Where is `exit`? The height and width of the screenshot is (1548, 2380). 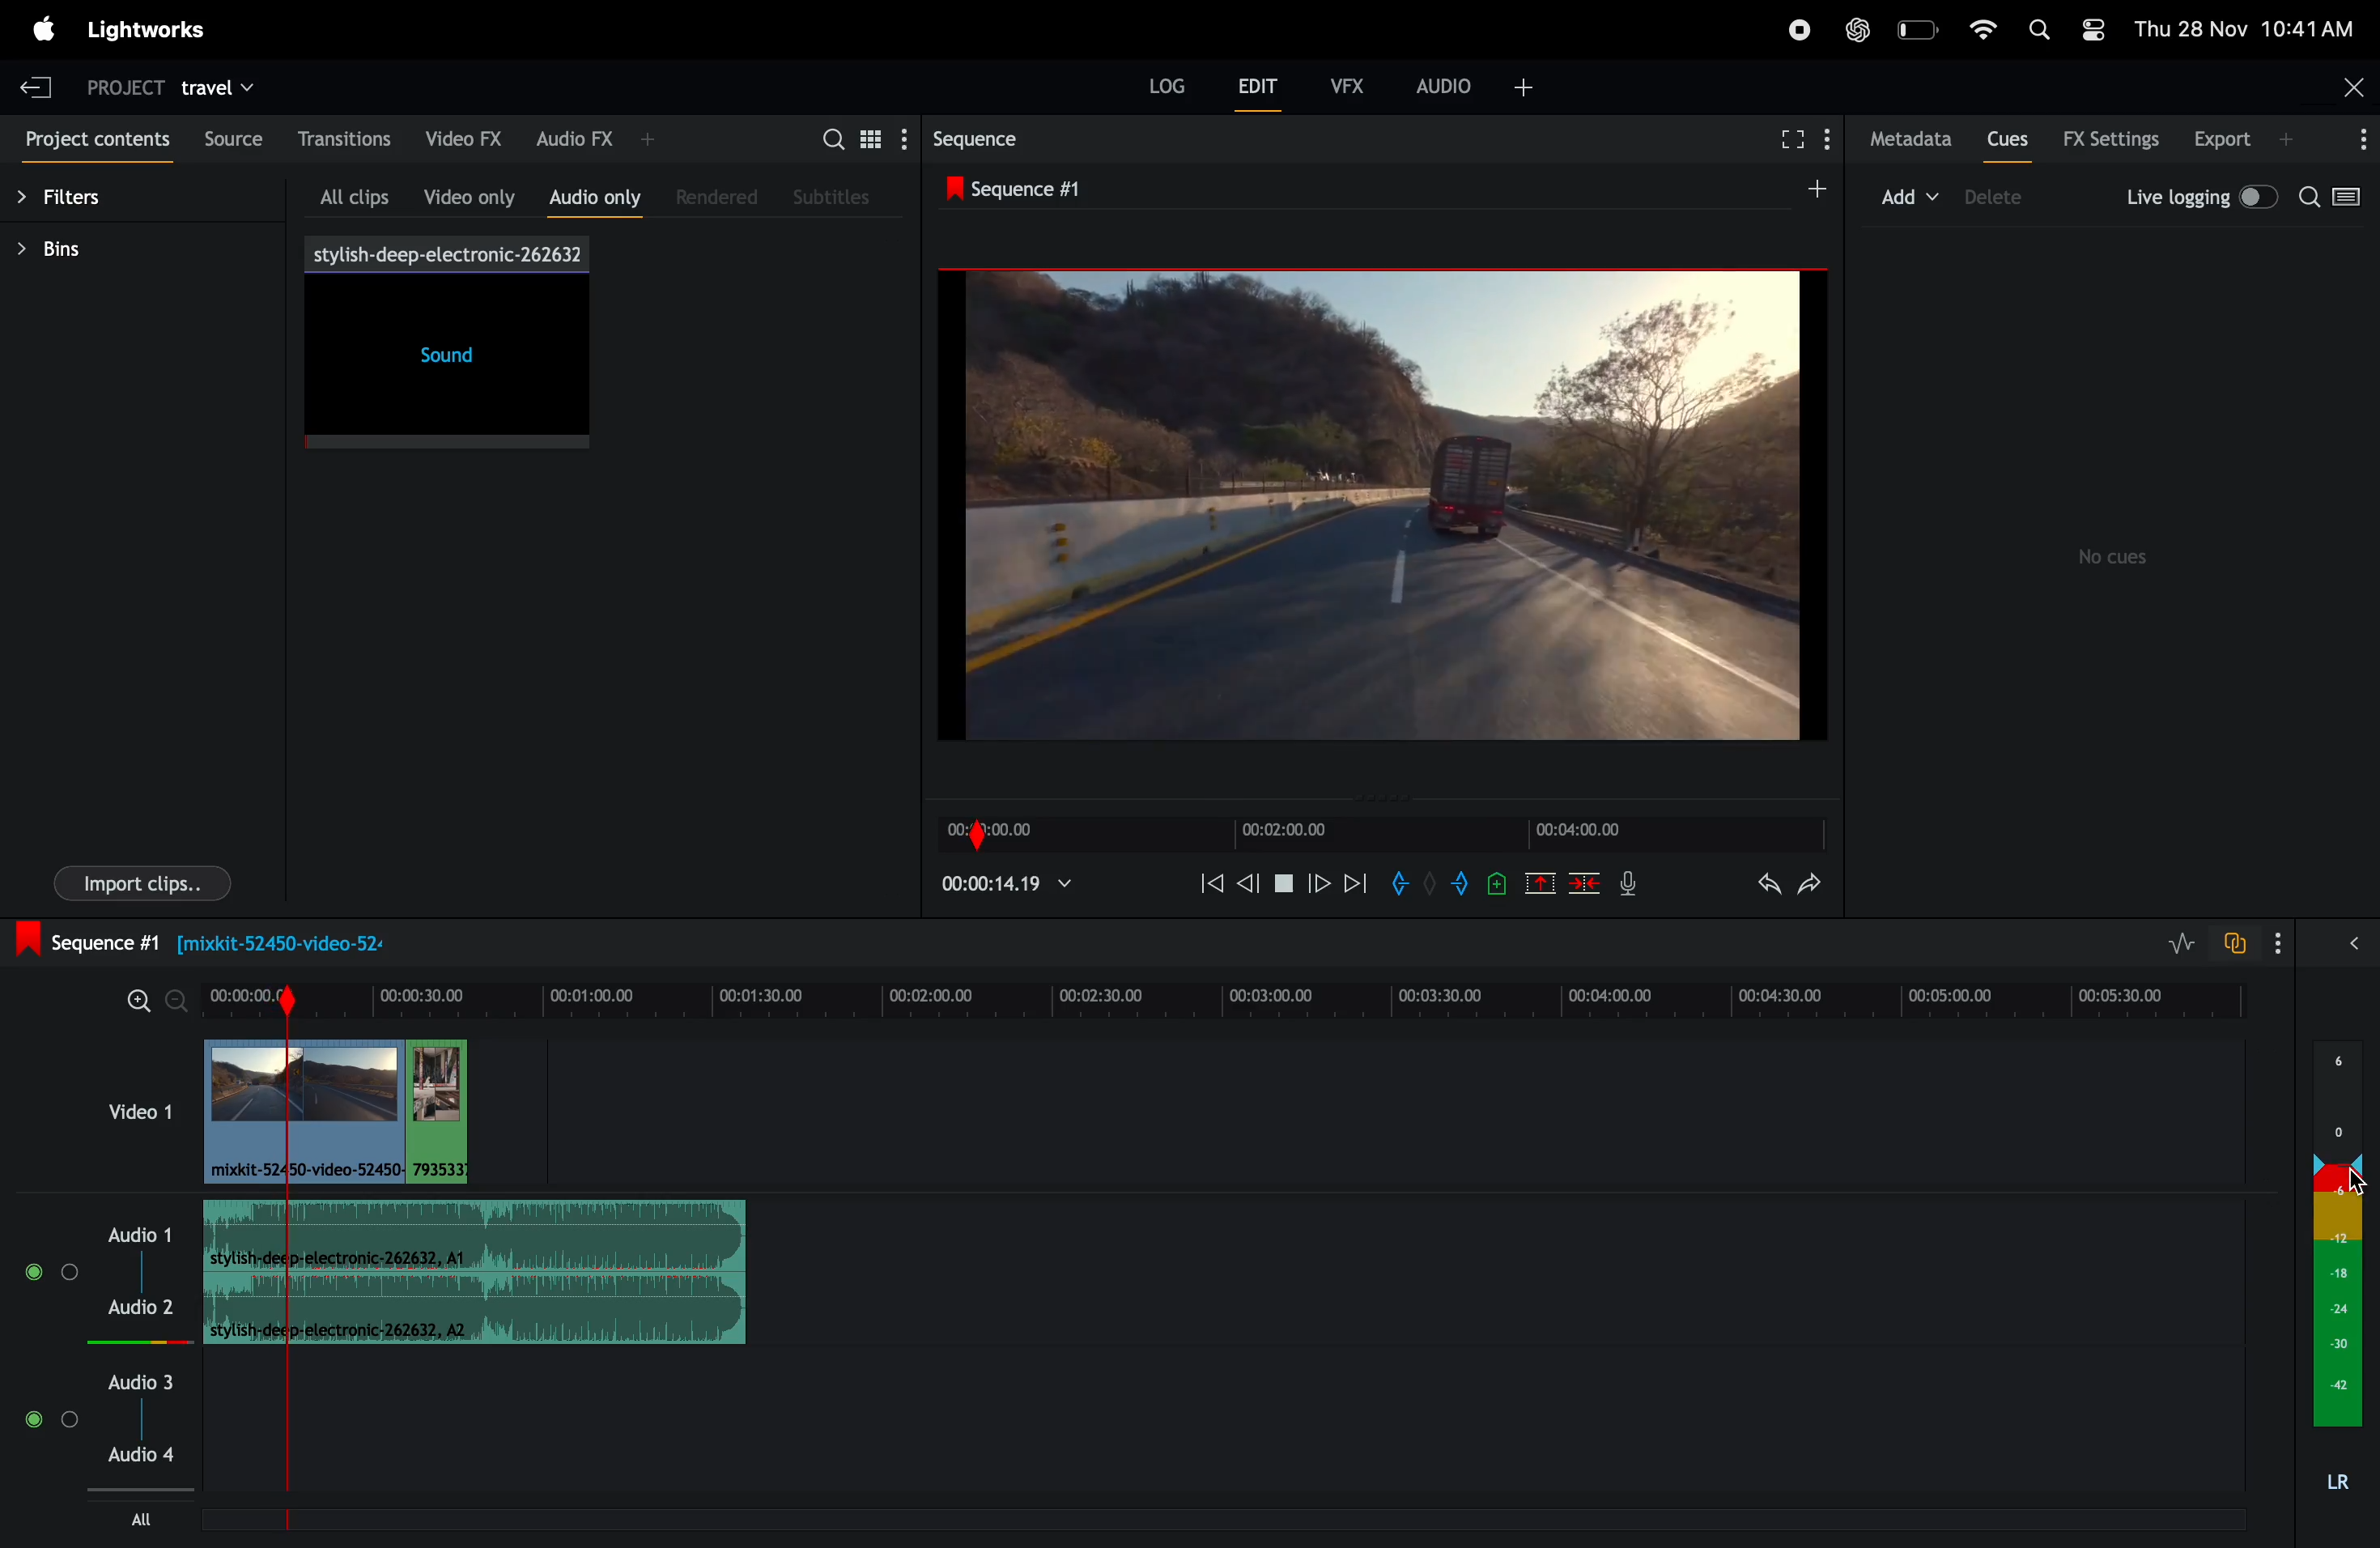
exit is located at coordinates (39, 82).